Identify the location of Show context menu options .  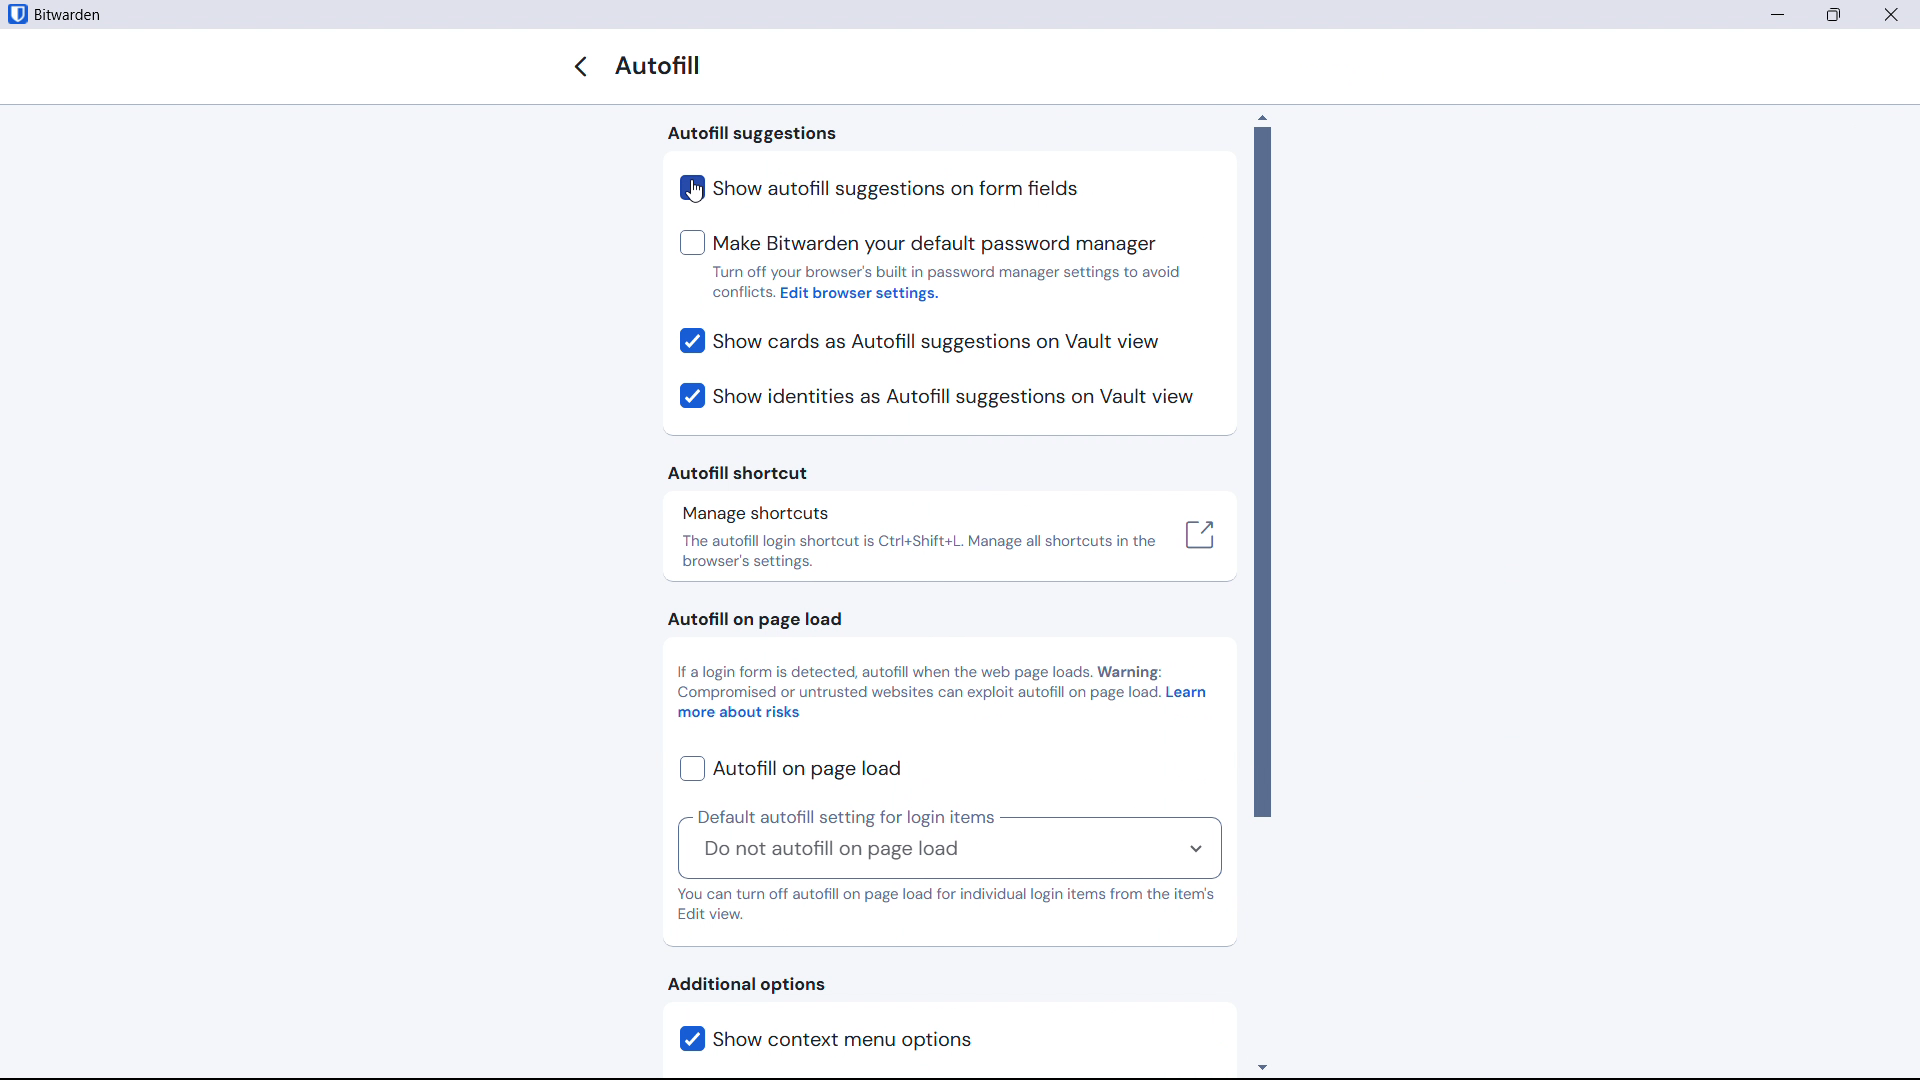
(874, 1039).